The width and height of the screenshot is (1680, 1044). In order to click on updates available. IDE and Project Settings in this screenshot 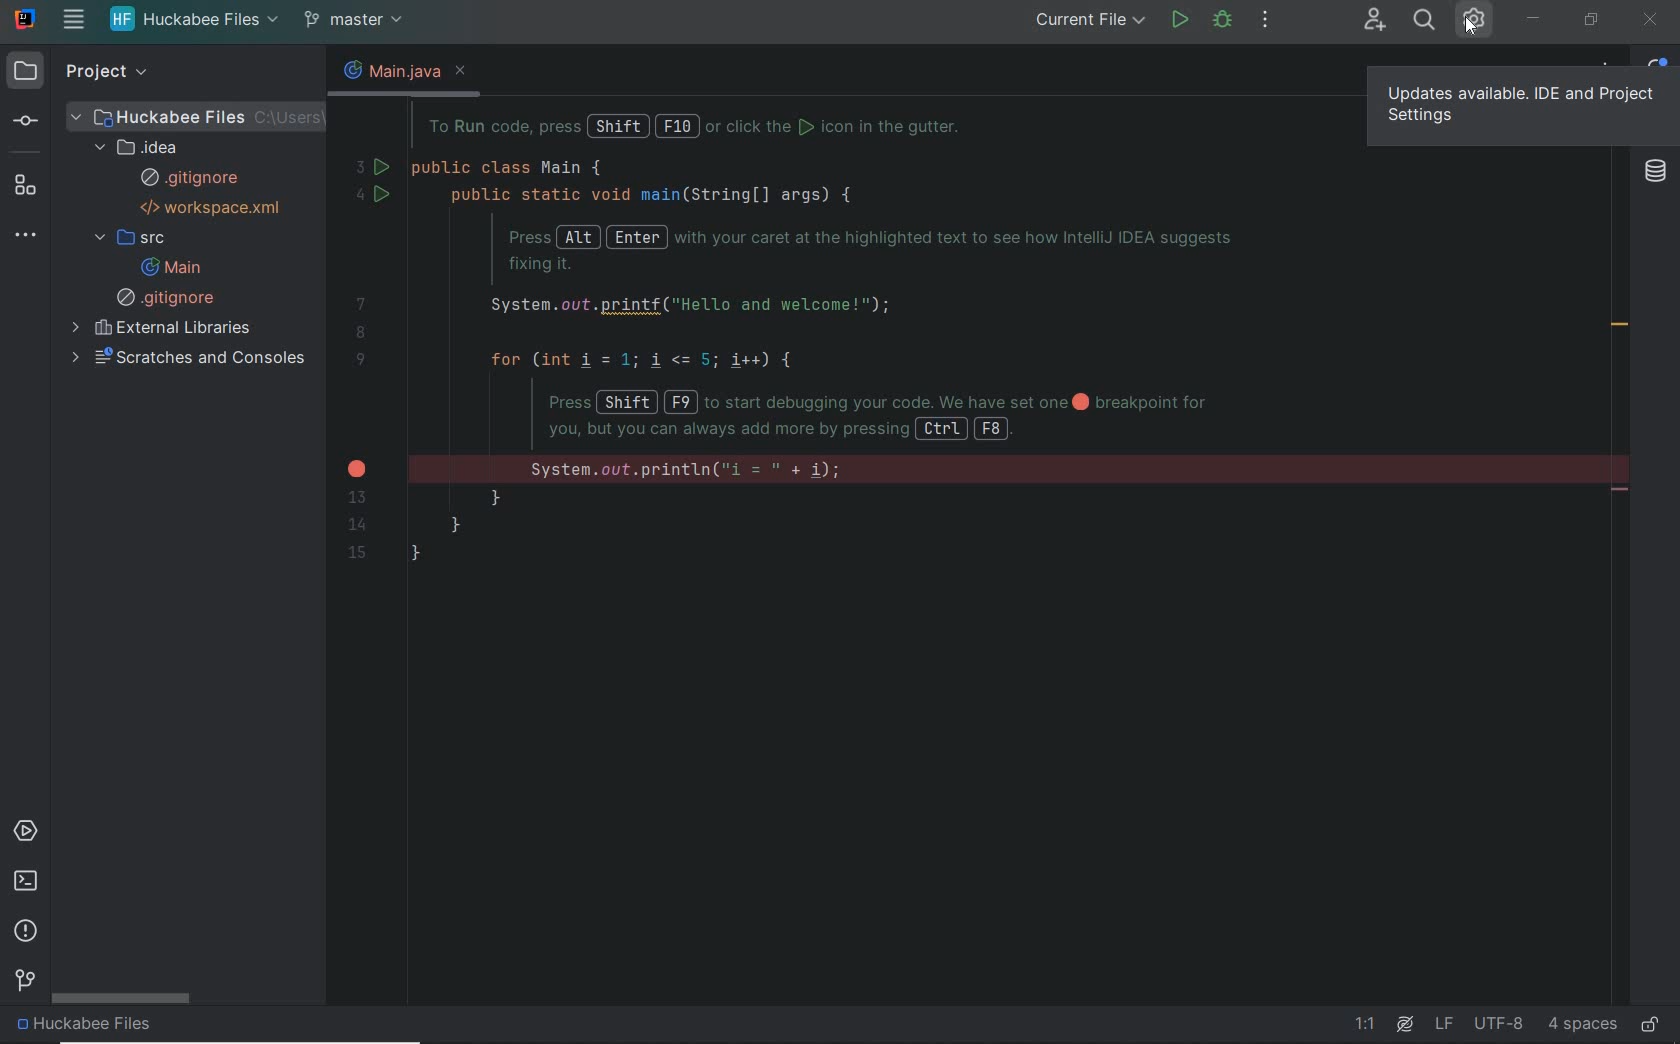, I will do `click(1521, 105)`.